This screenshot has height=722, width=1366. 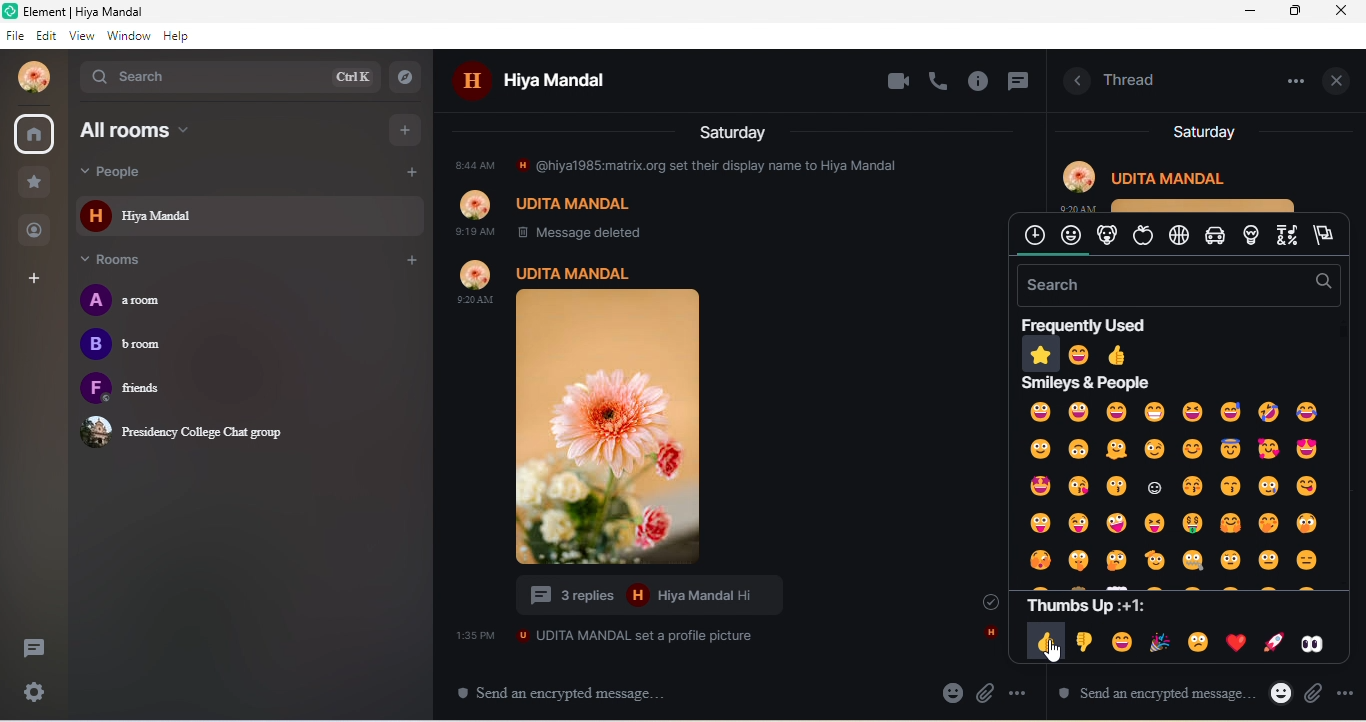 I want to click on all emojis, so click(x=1176, y=487).